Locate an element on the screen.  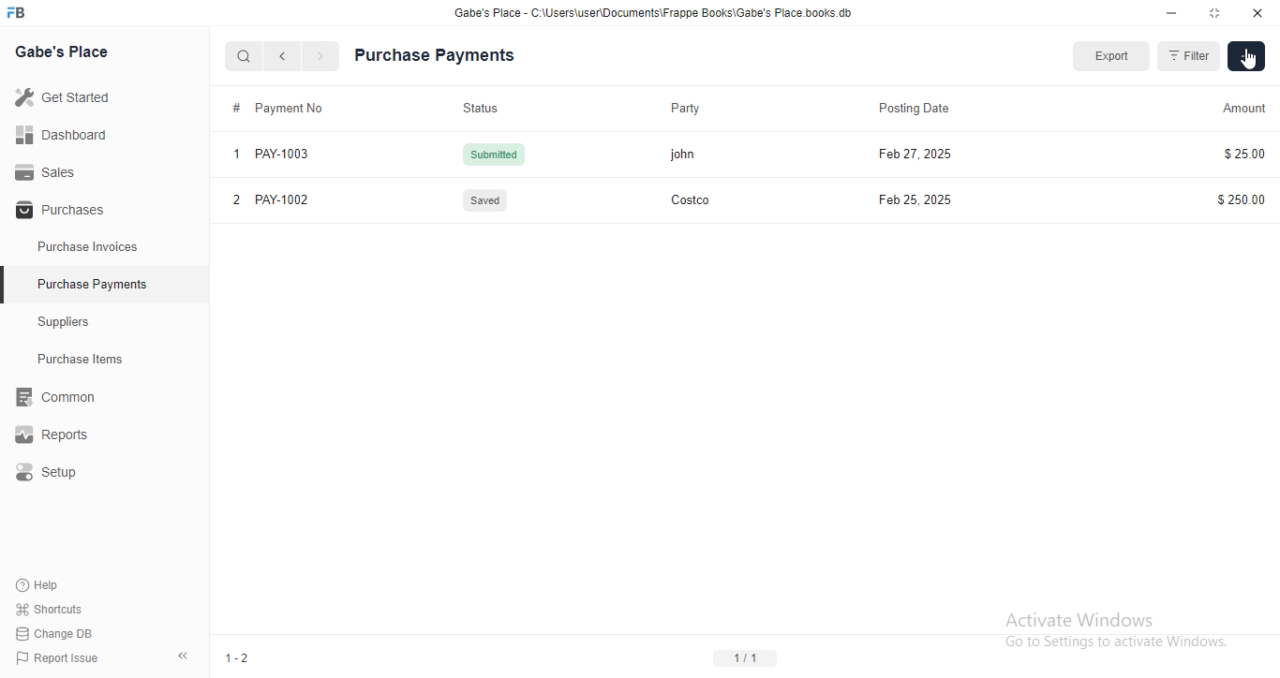
selected is located at coordinates (8, 287).